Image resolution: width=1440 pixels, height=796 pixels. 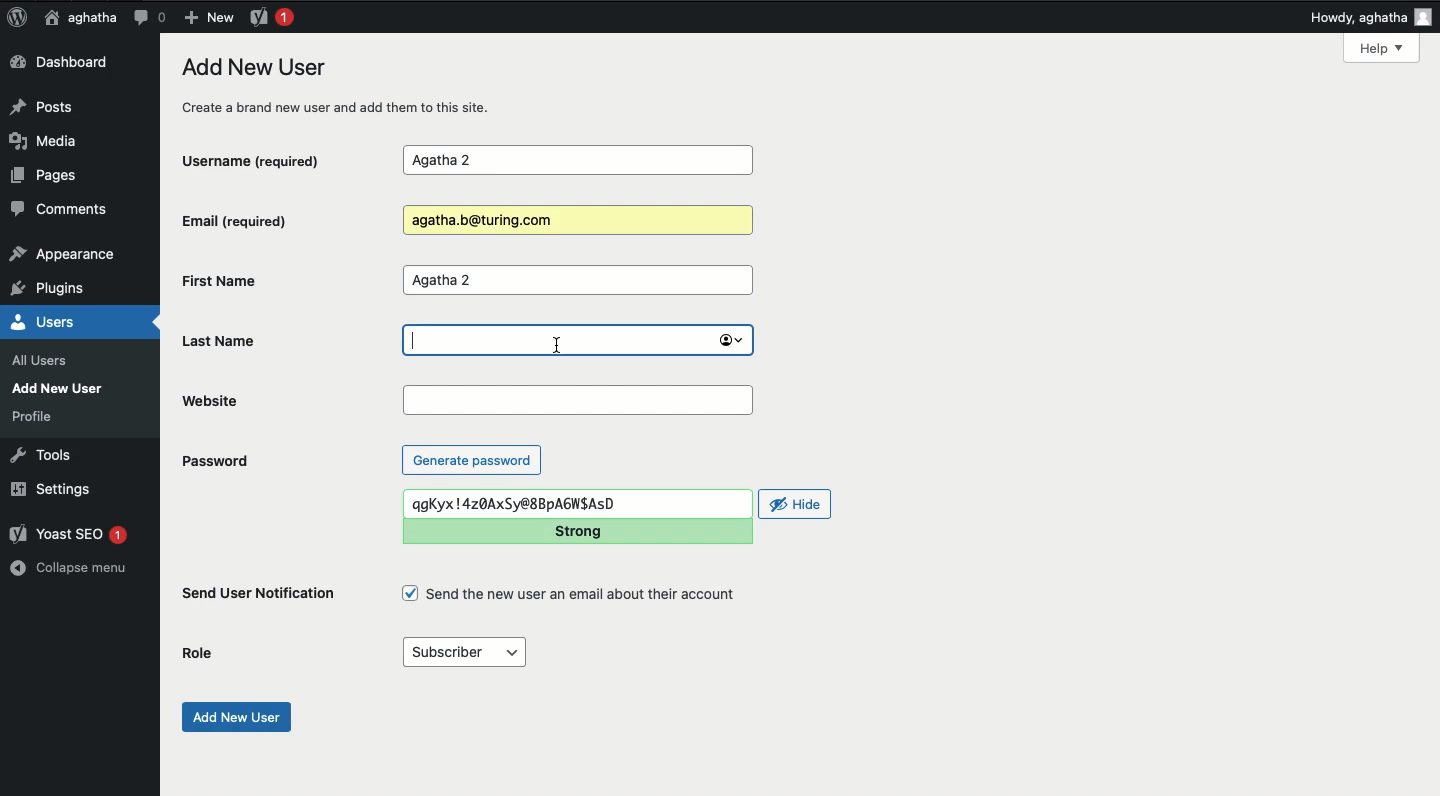 I want to click on Role, so click(x=201, y=653).